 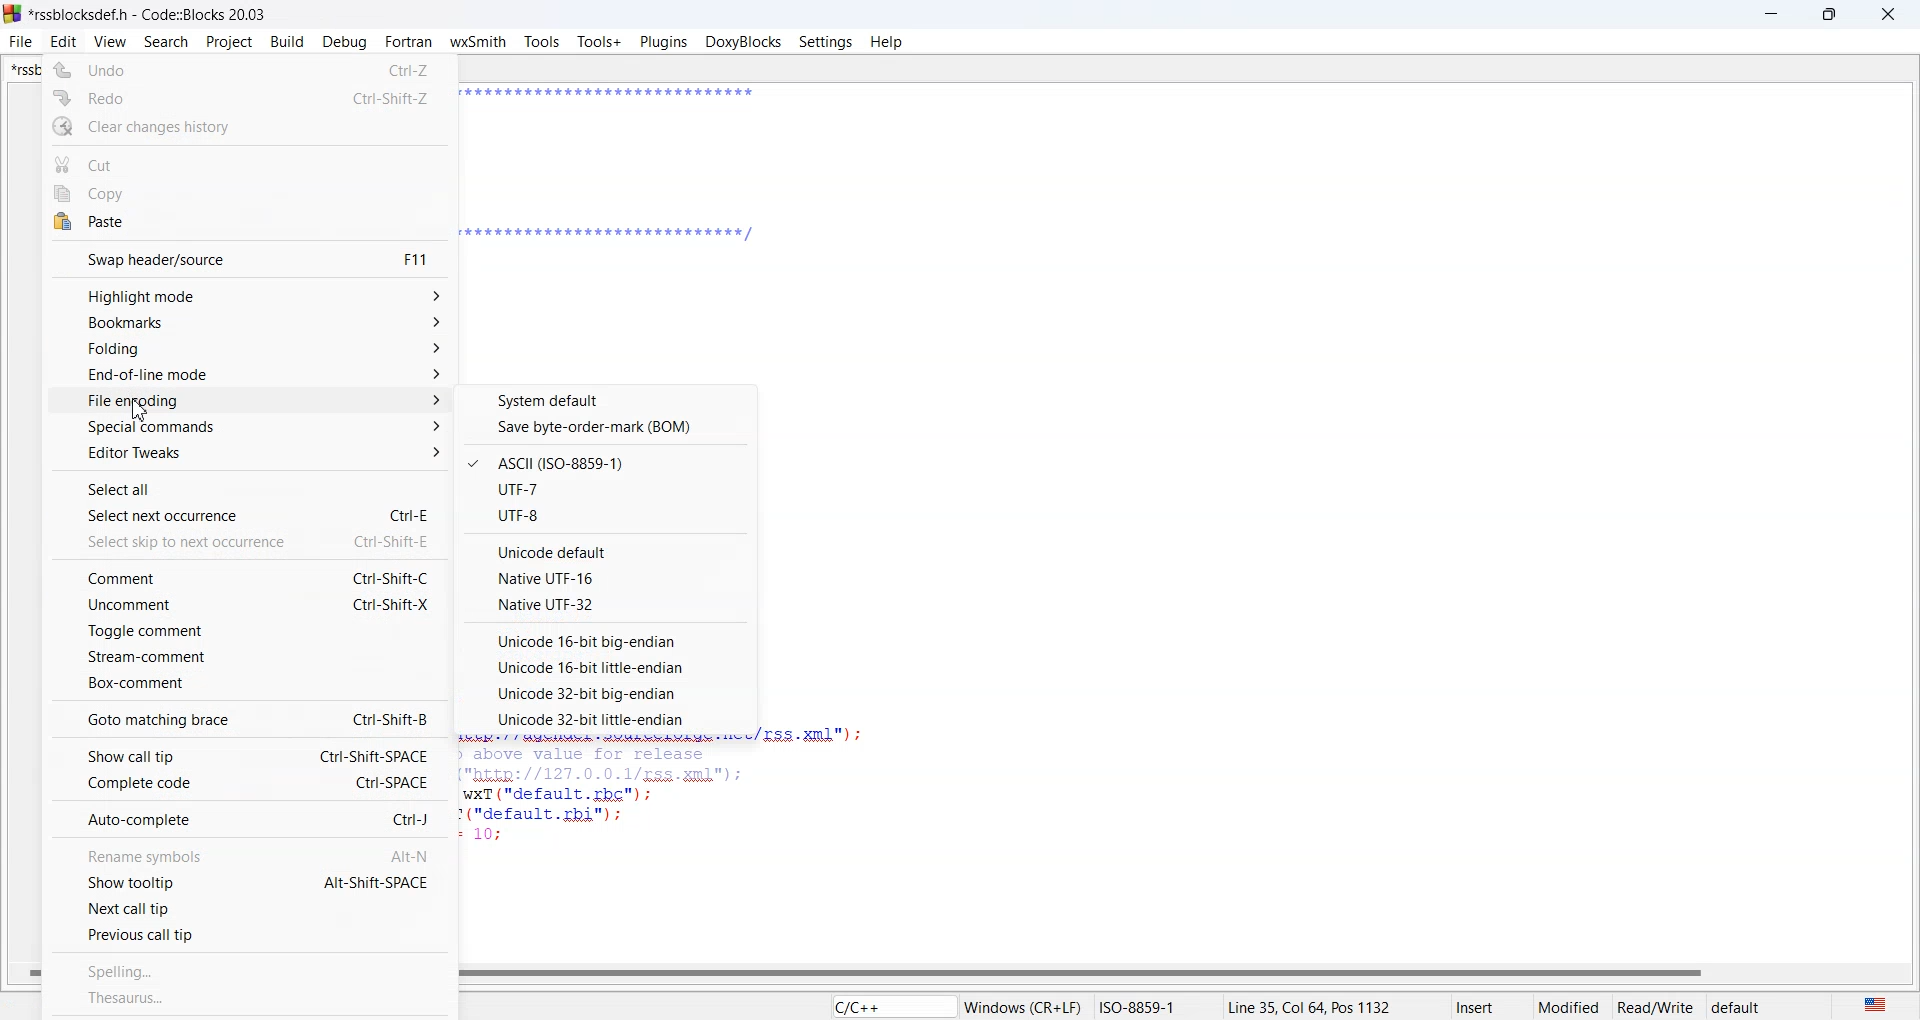 What do you see at coordinates (603, 693) in the screenshot?
I see `Unicode 32-bit big ending` at bounding box center [603, 693].